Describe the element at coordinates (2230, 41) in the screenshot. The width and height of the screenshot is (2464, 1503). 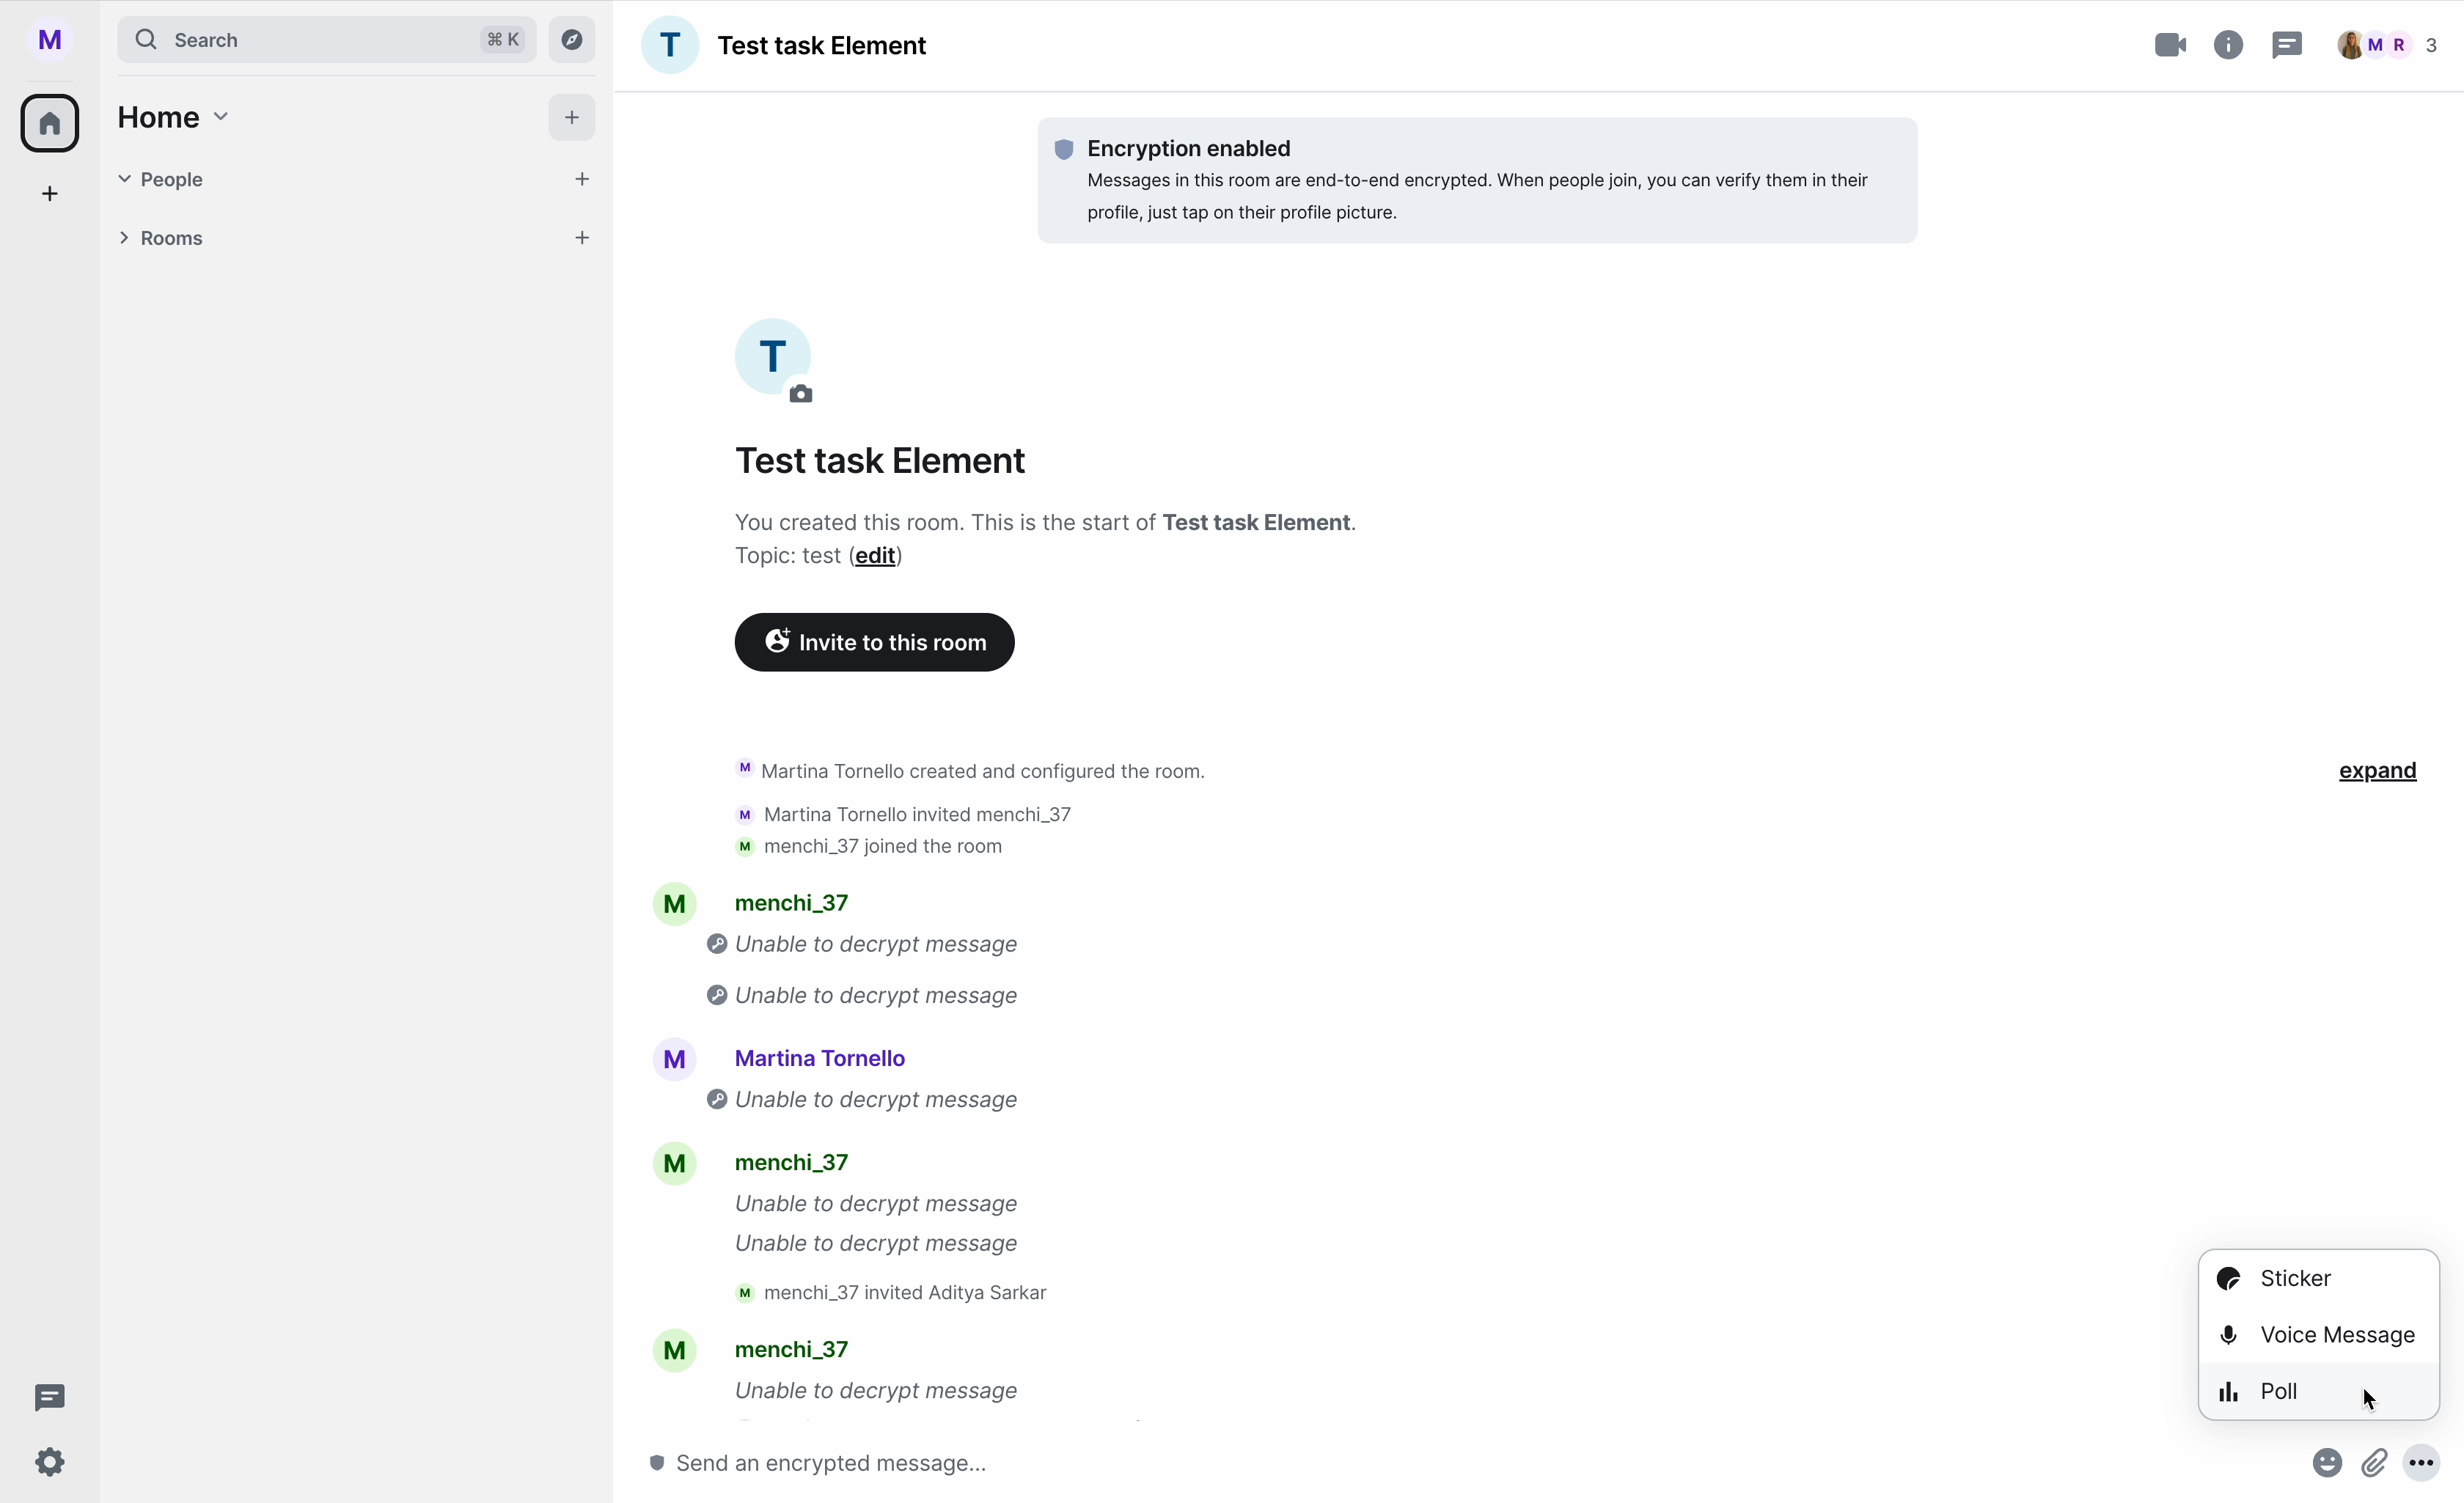
I see `information` at that location.